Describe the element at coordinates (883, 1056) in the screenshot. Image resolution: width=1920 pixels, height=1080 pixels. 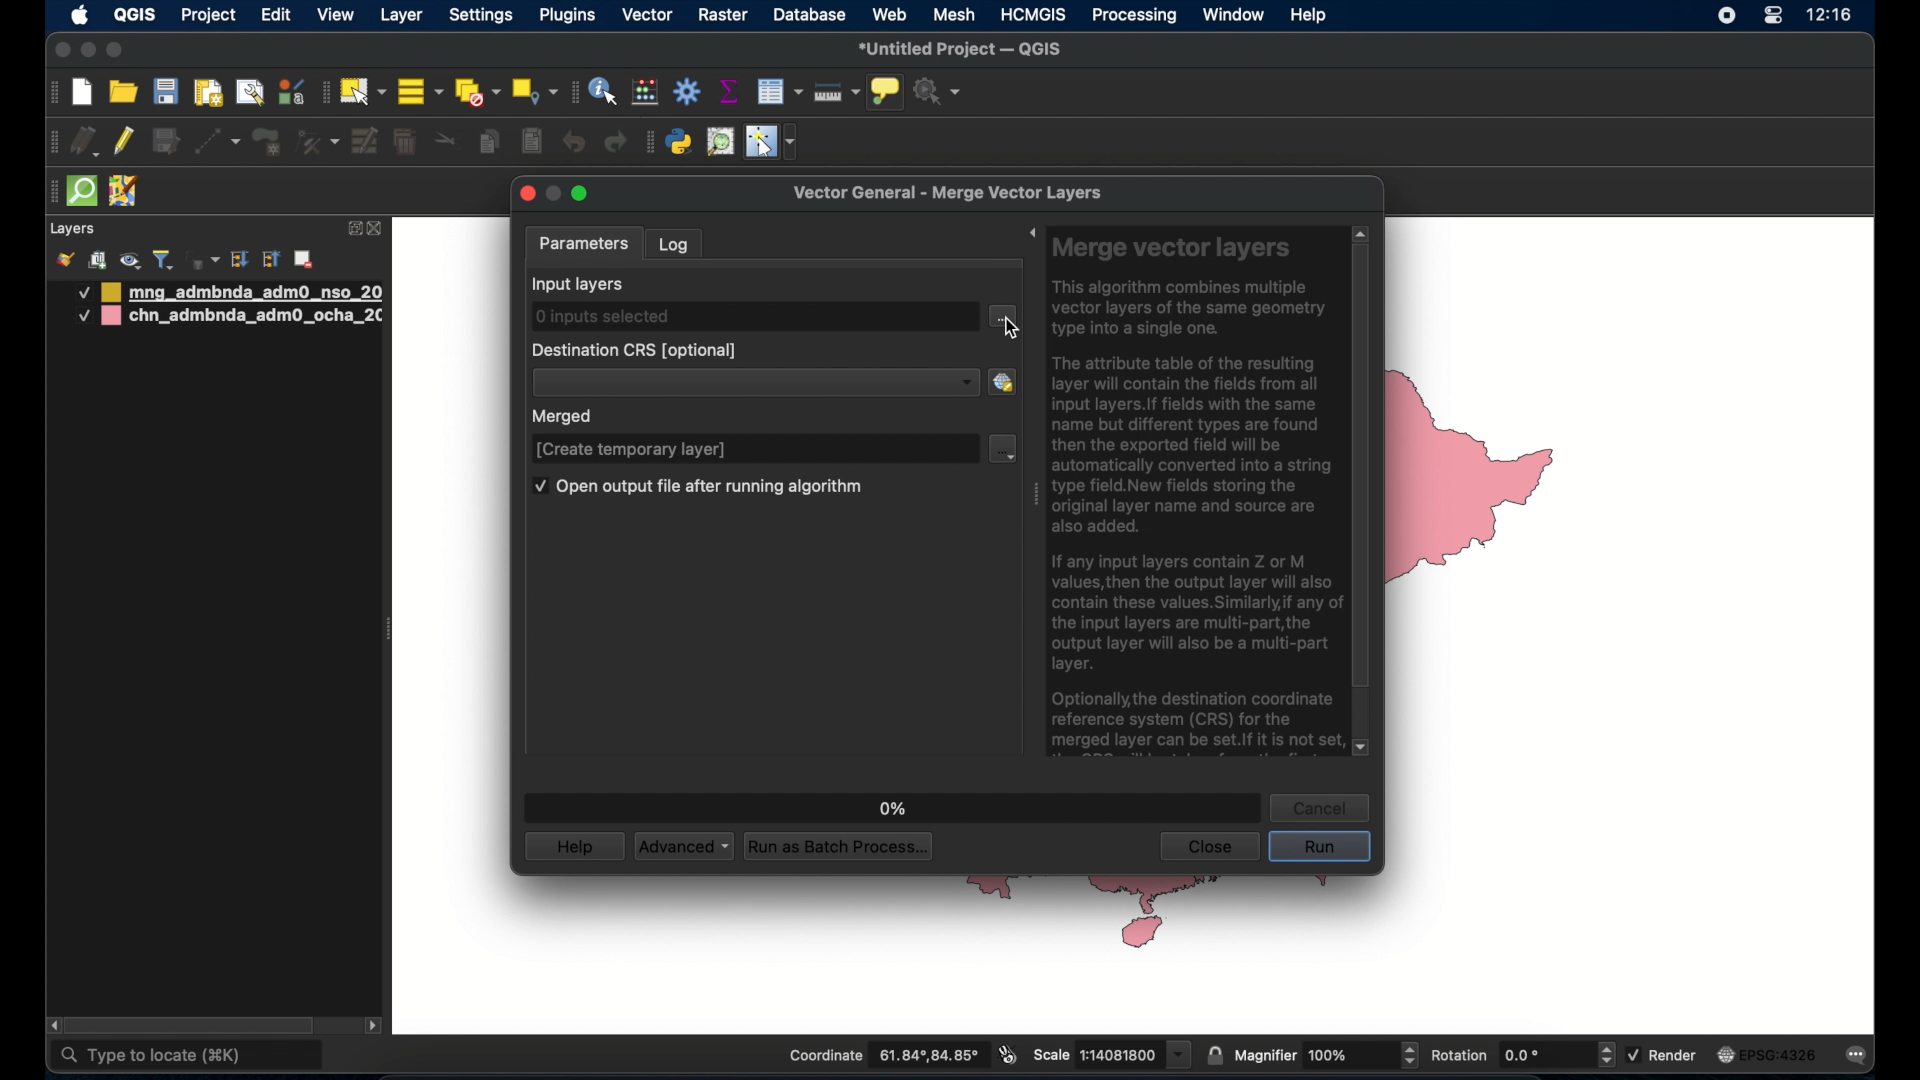
I see `coordinate` at that location.